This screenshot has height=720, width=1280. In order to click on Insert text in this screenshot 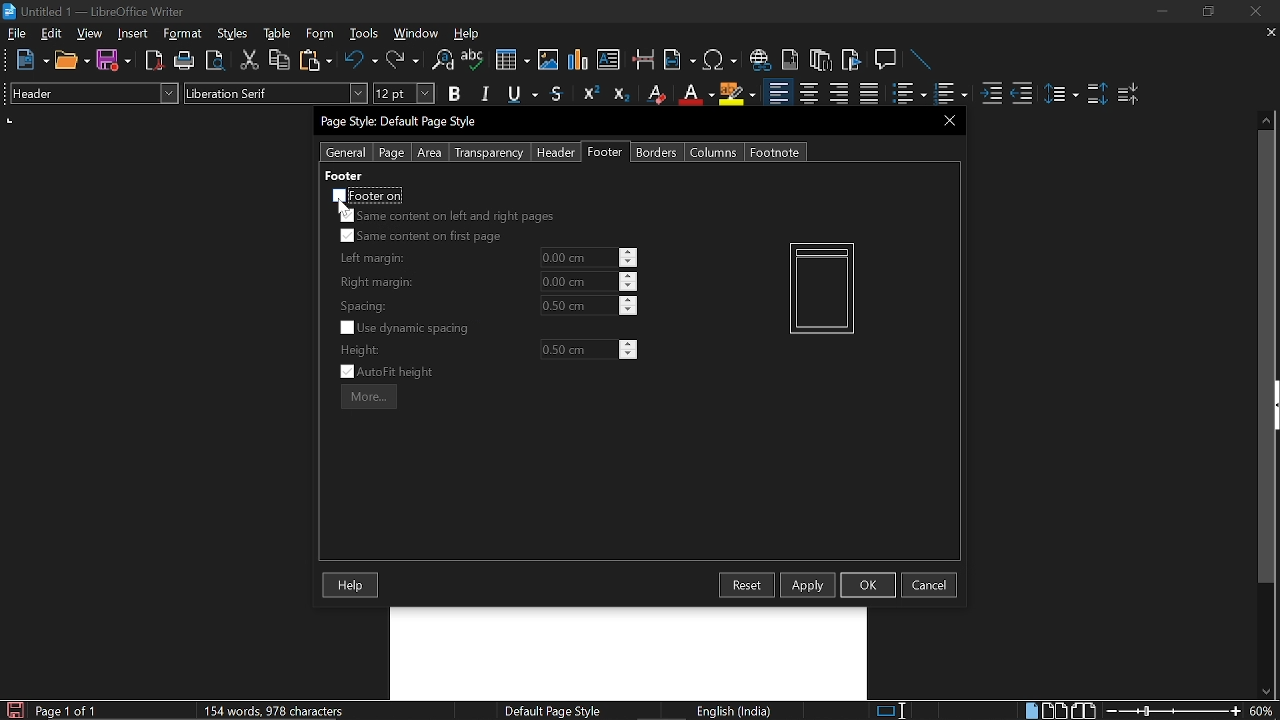, I will do `click(608, 59)`.